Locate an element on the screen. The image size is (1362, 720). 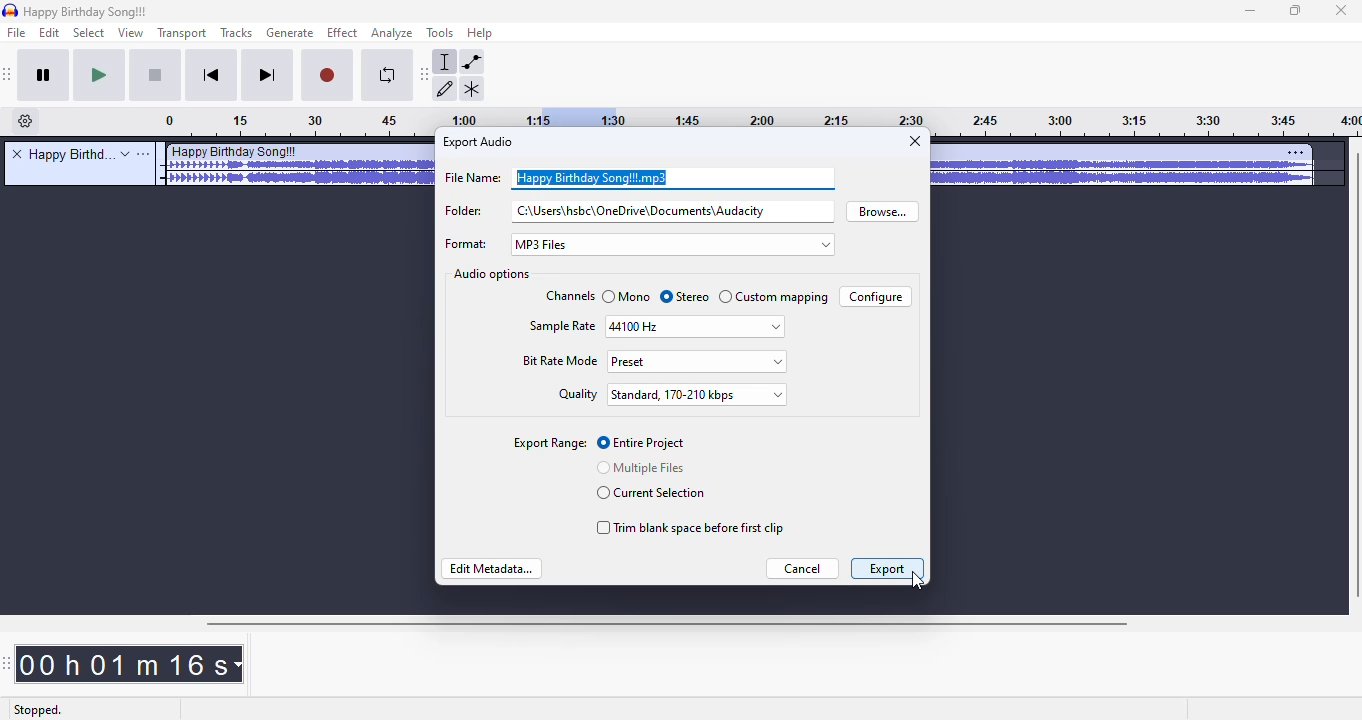
trim blank space before first clip is located at coordinates (690, 528).